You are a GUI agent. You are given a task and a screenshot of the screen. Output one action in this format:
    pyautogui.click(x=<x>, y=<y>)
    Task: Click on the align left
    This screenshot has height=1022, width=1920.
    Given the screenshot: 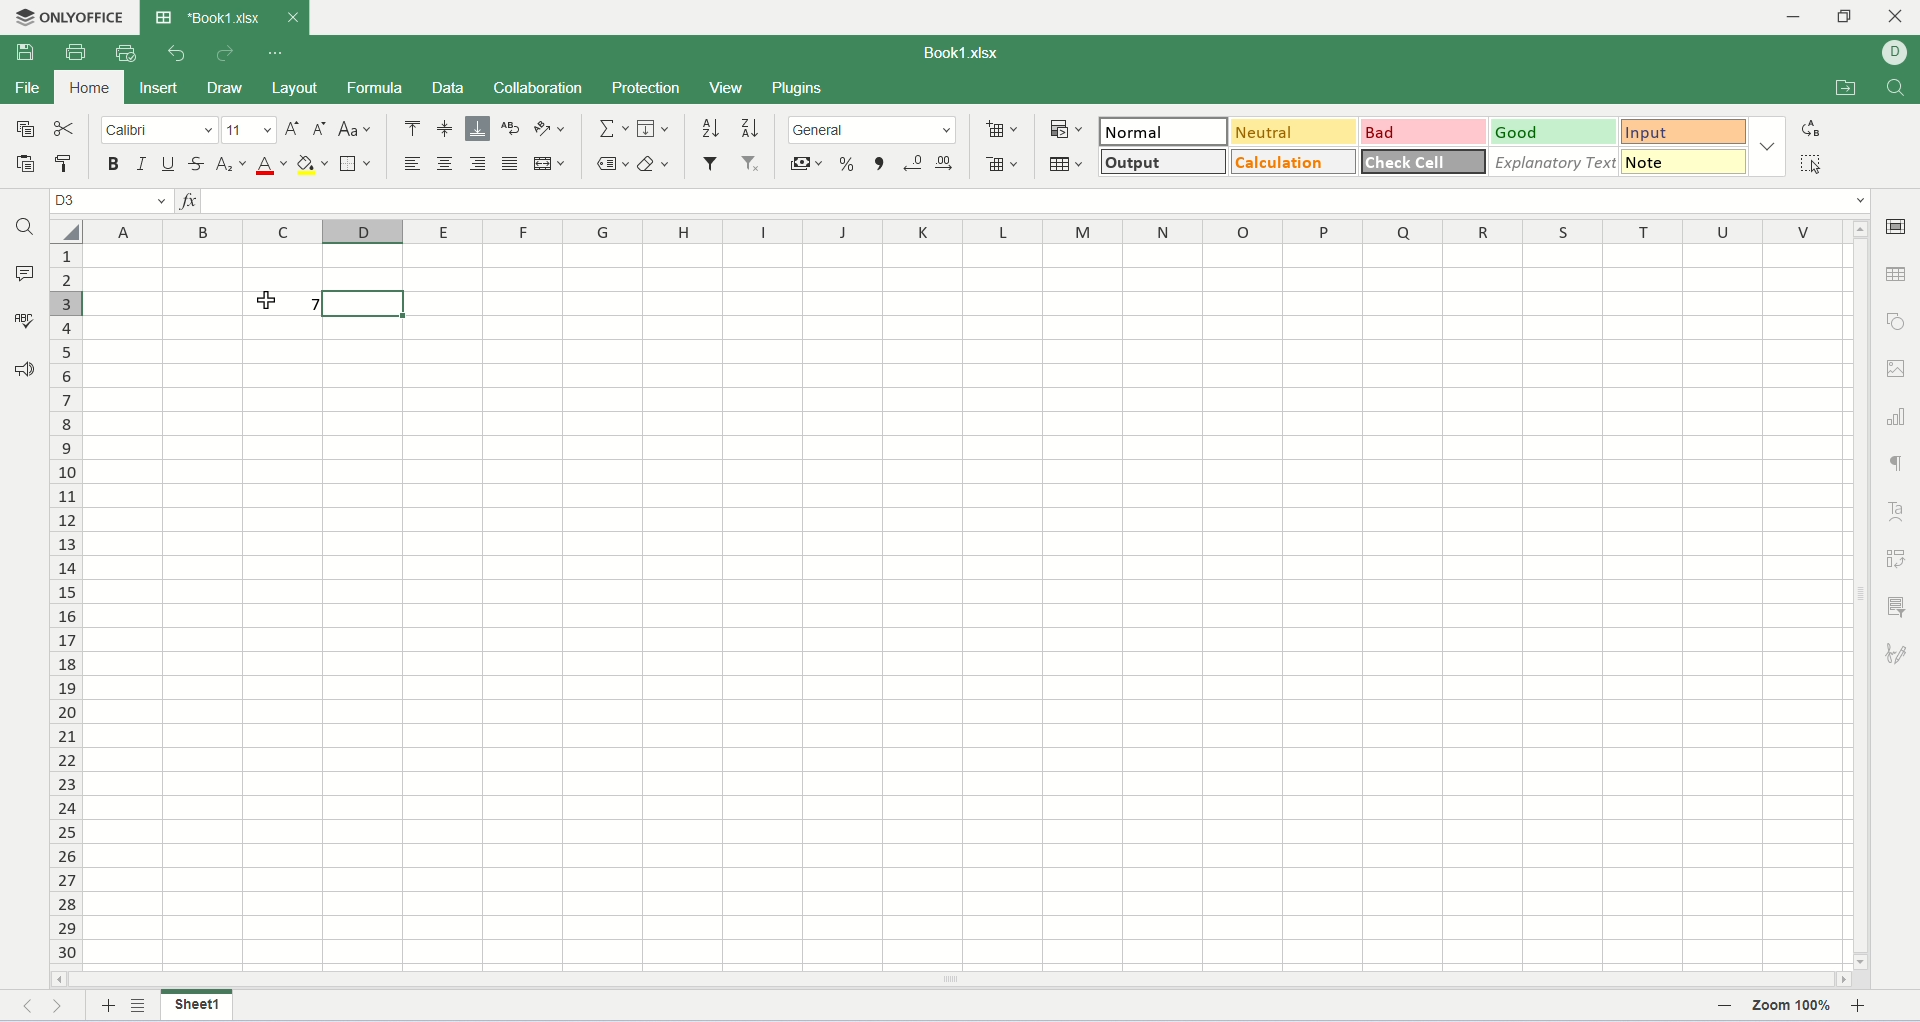 What is the action you would take?
    pyautogui.click(x=412, y=163)
    